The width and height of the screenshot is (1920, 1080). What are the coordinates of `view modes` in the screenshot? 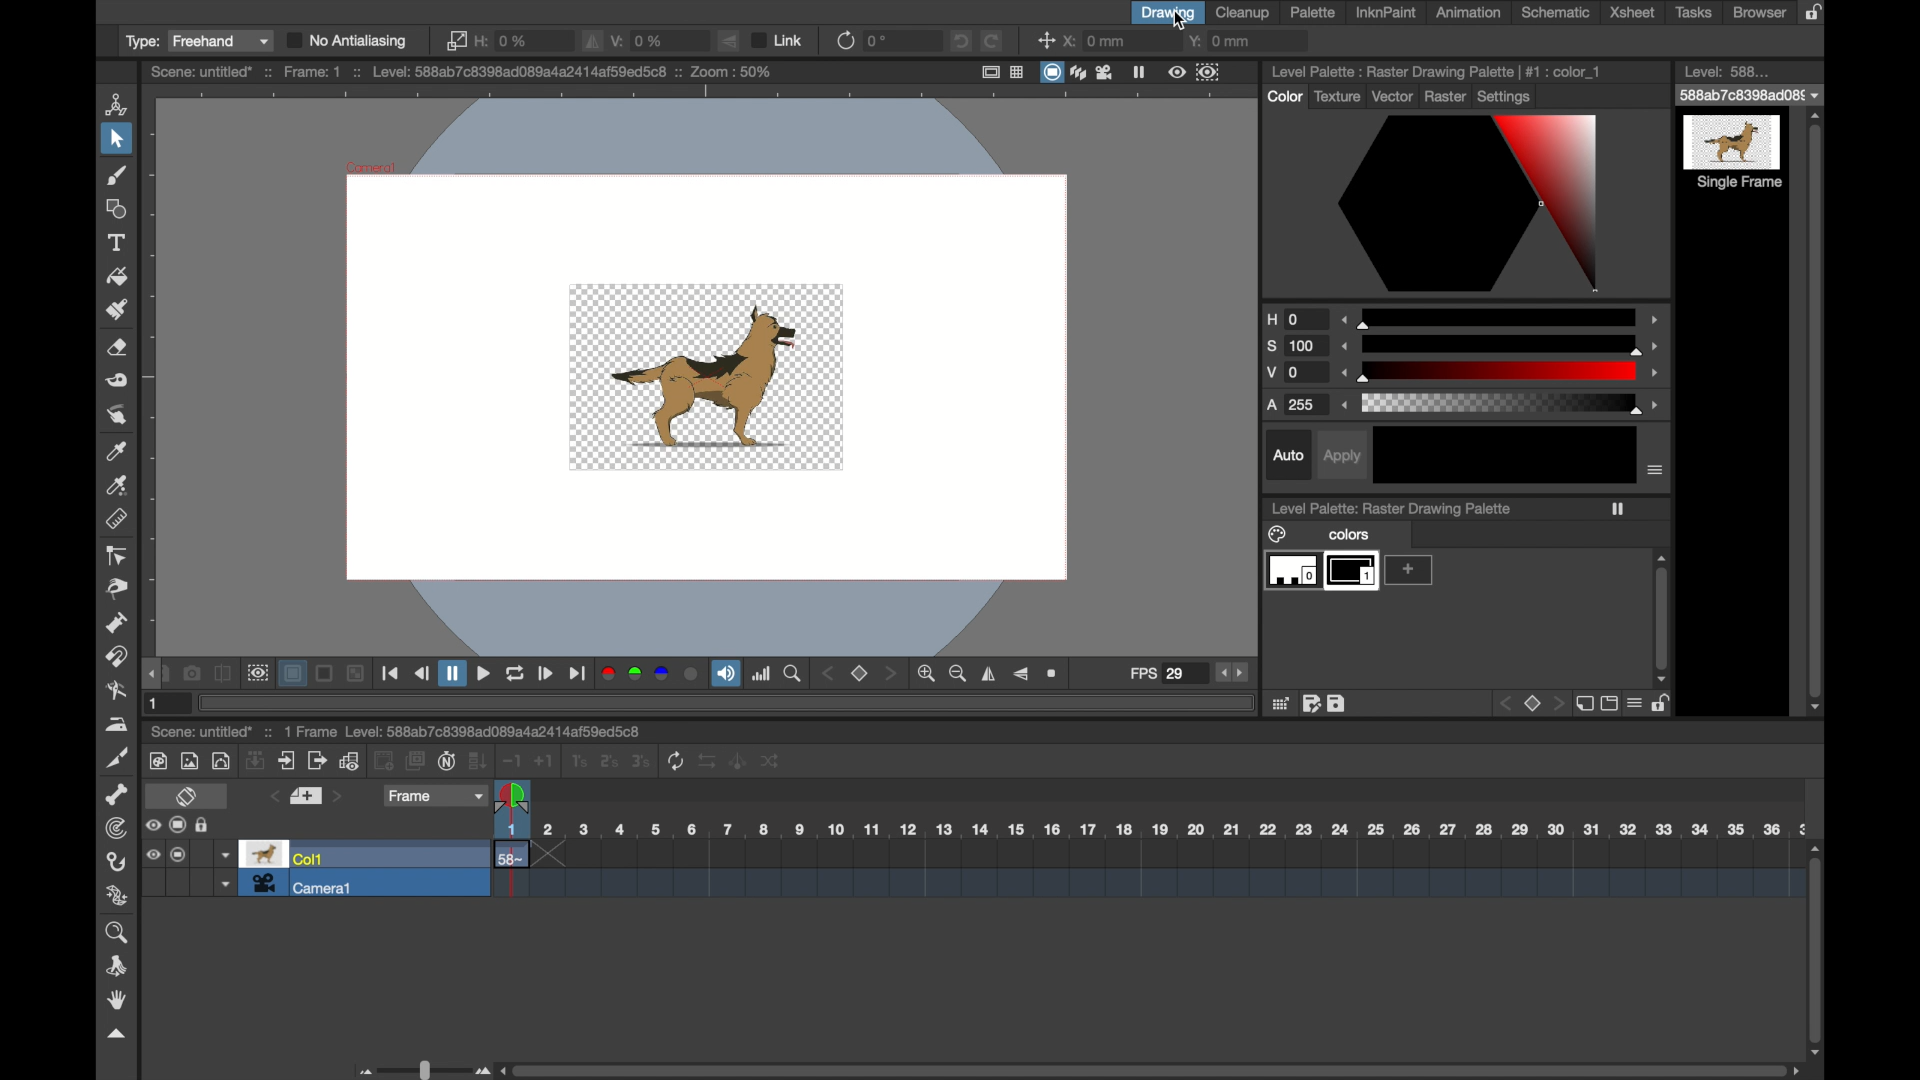 It's located at (1076, 72).